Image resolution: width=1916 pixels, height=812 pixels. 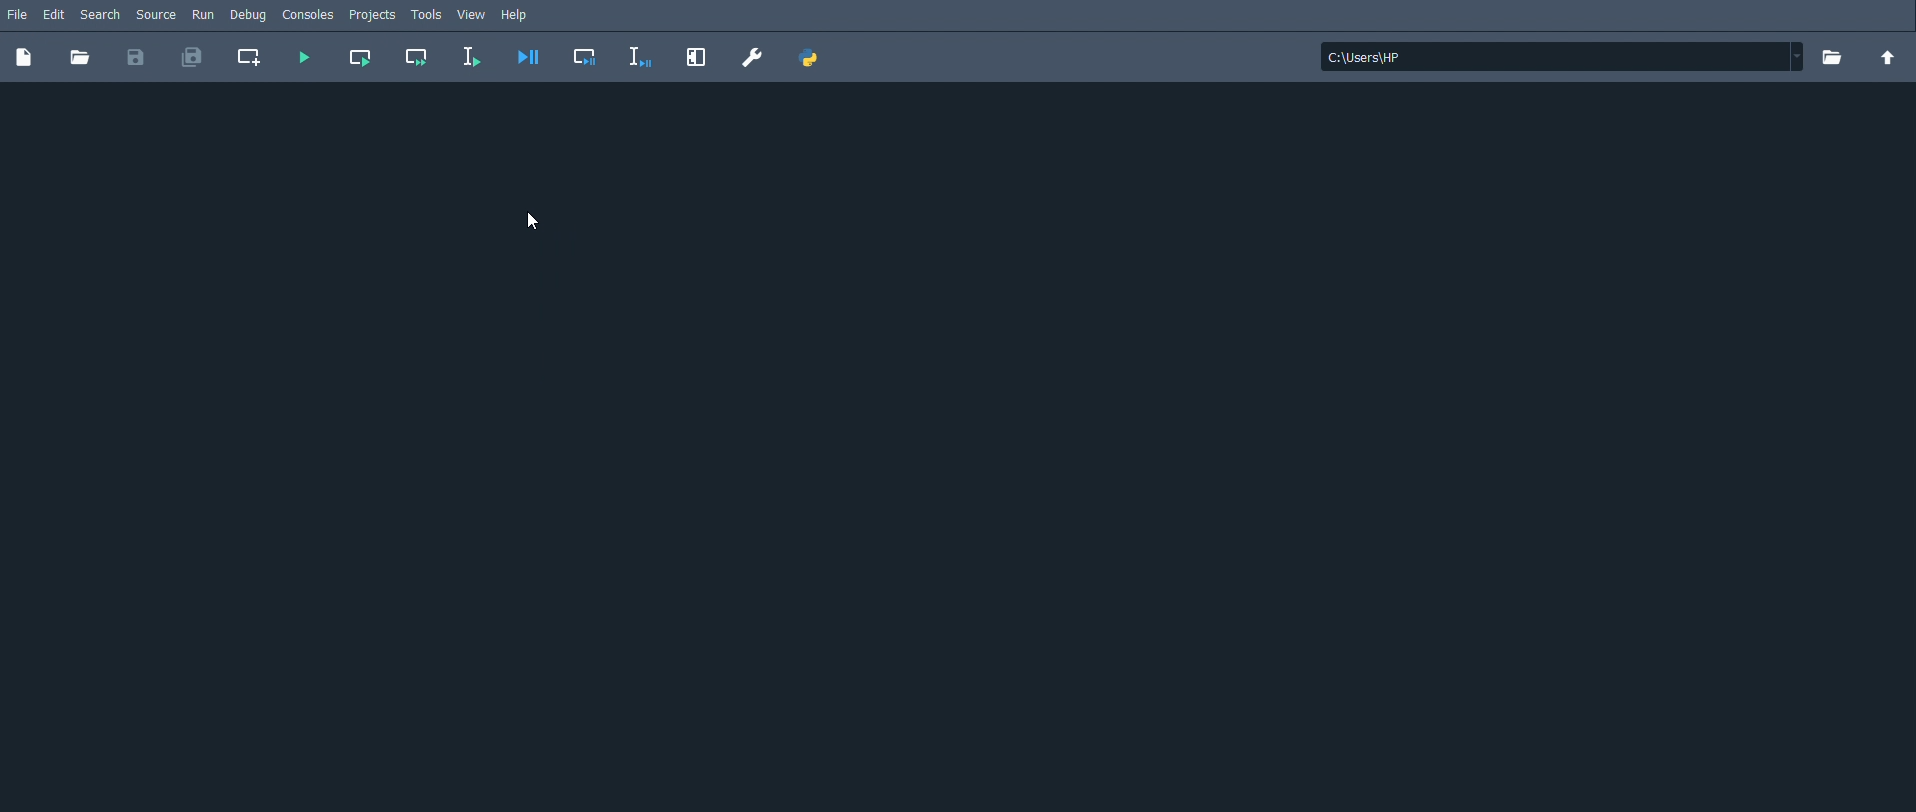 I want to click on Run, so click(x=202, y=16).